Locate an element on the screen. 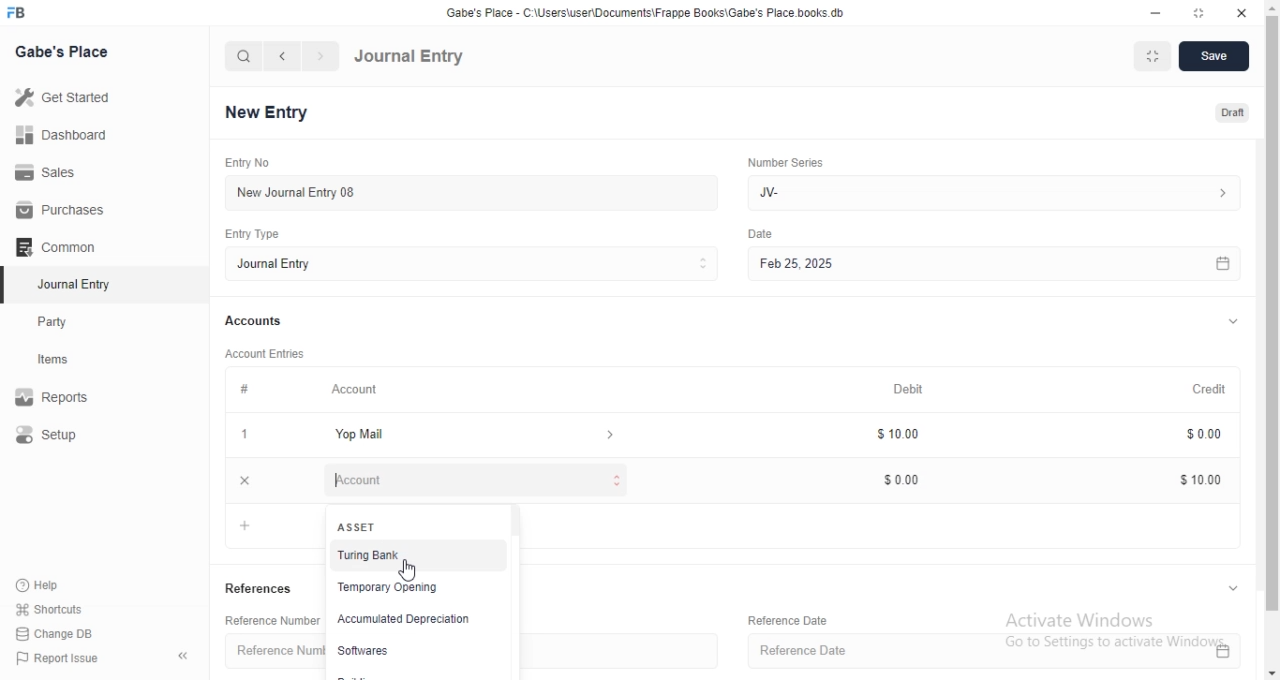 The image size is (1280, 680). minimize is located at coordinates (1159, 12).